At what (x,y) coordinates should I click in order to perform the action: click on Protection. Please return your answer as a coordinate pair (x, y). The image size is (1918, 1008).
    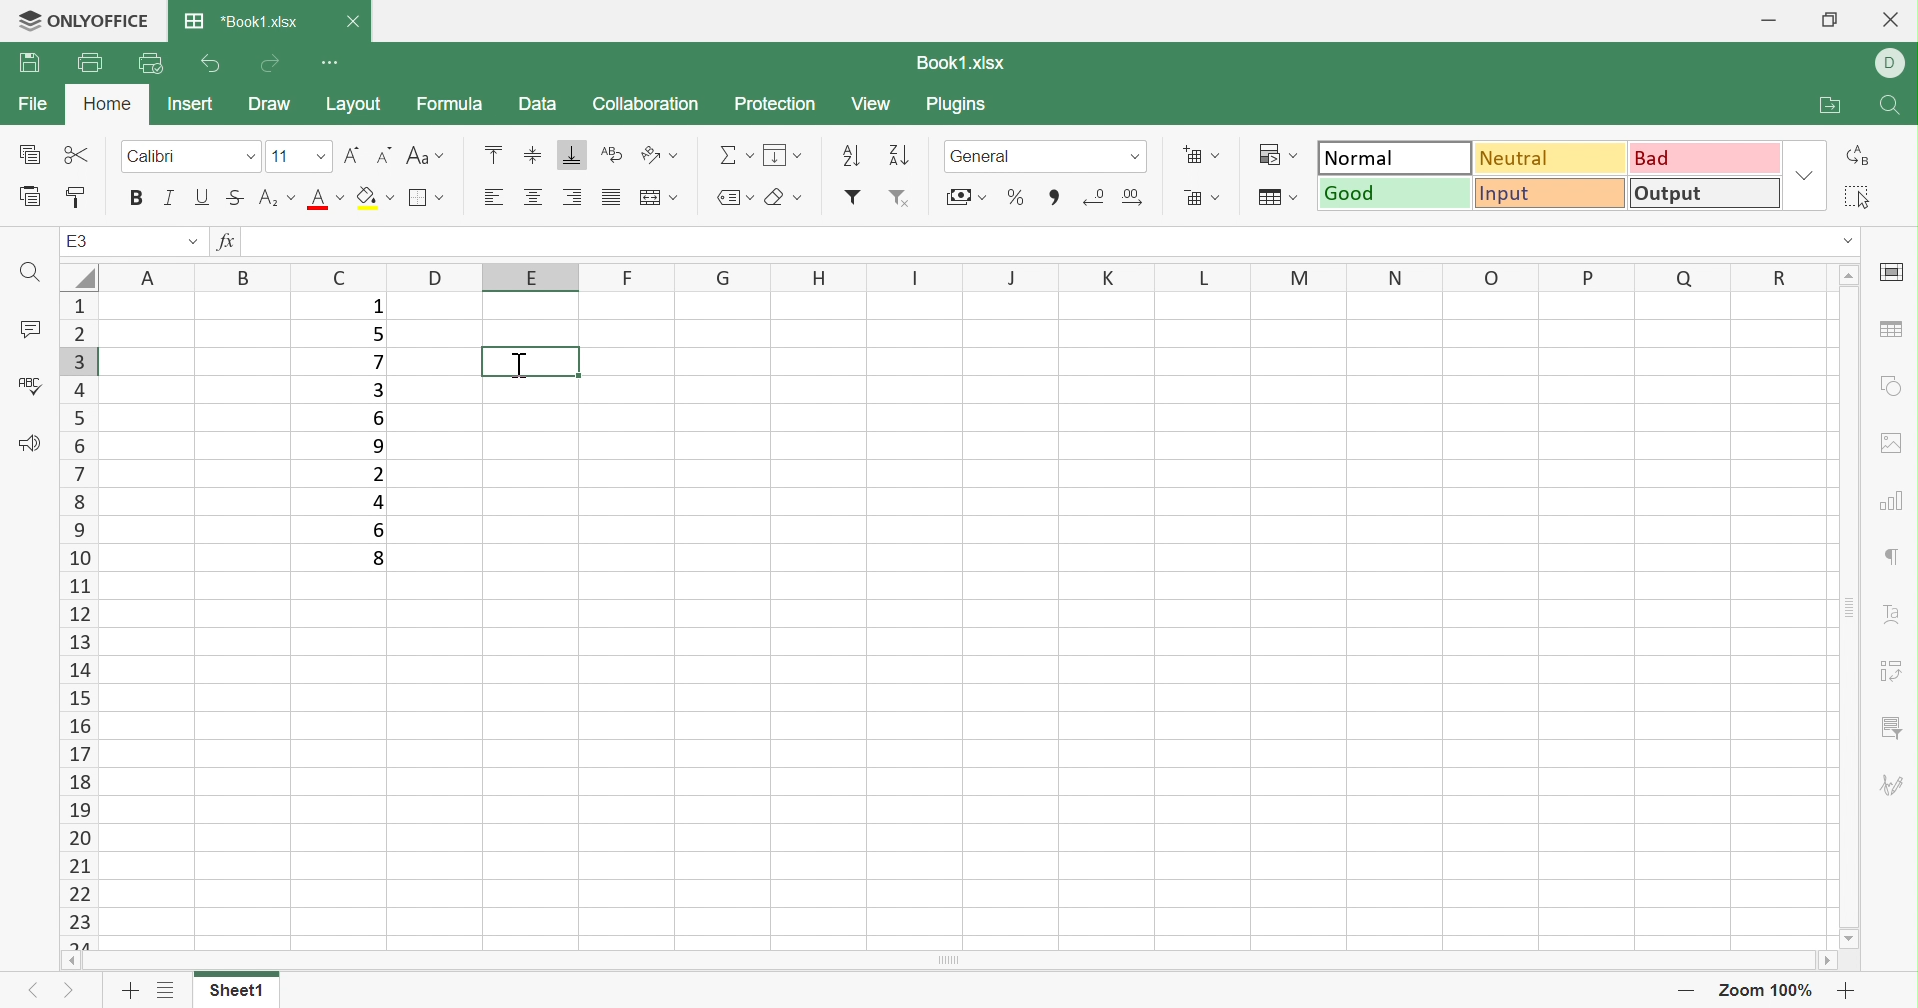
    Looking at the image, I should click on (776, 105).